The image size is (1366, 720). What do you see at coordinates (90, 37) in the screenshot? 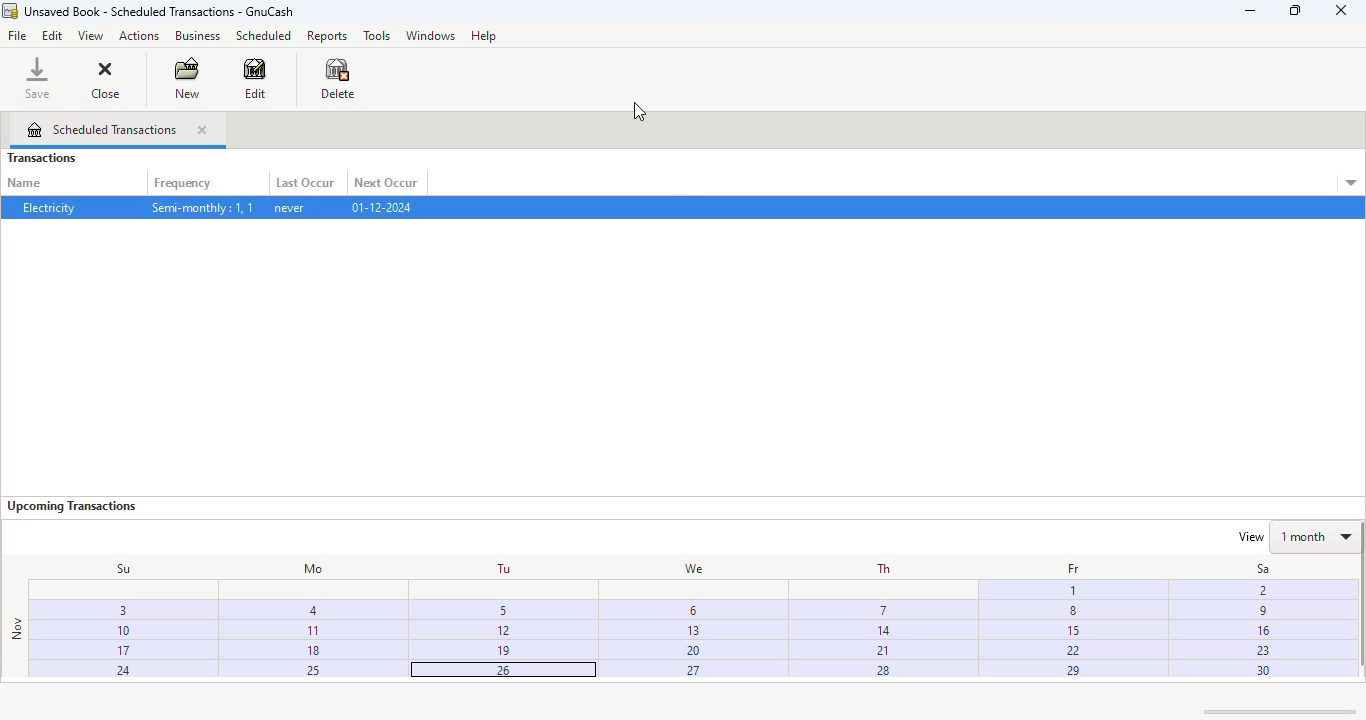
I see `view` at bounding box center [90, 37].